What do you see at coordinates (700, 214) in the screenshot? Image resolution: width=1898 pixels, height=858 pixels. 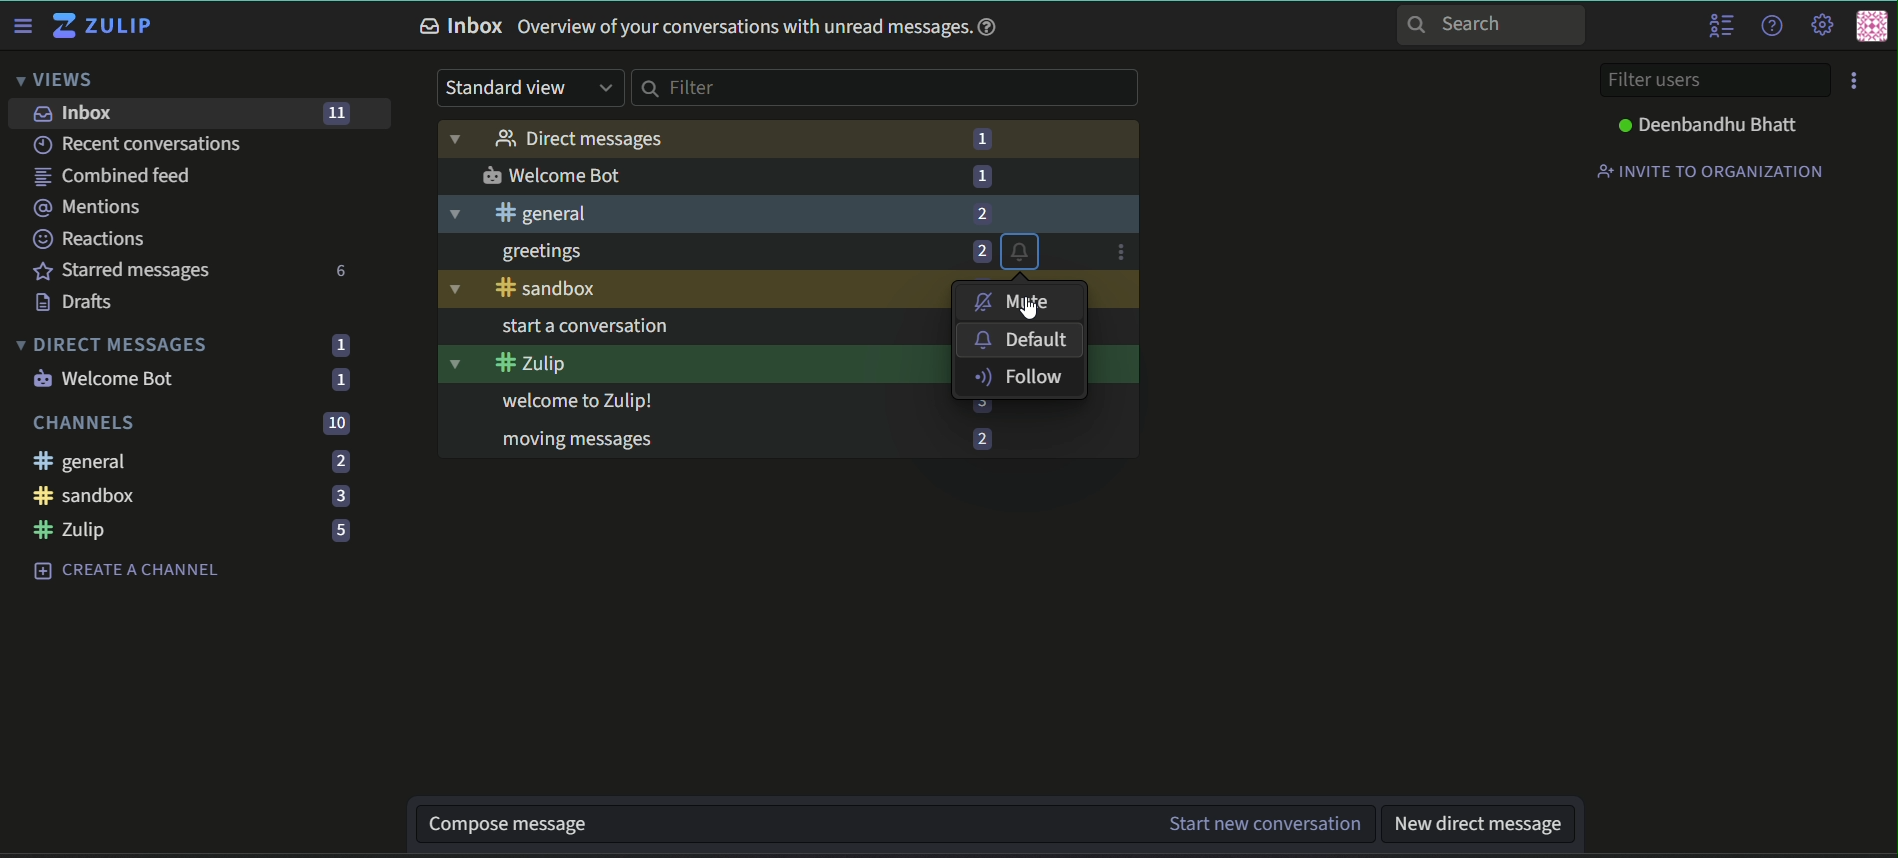 I see `#general` at bounding box center [700, 214].